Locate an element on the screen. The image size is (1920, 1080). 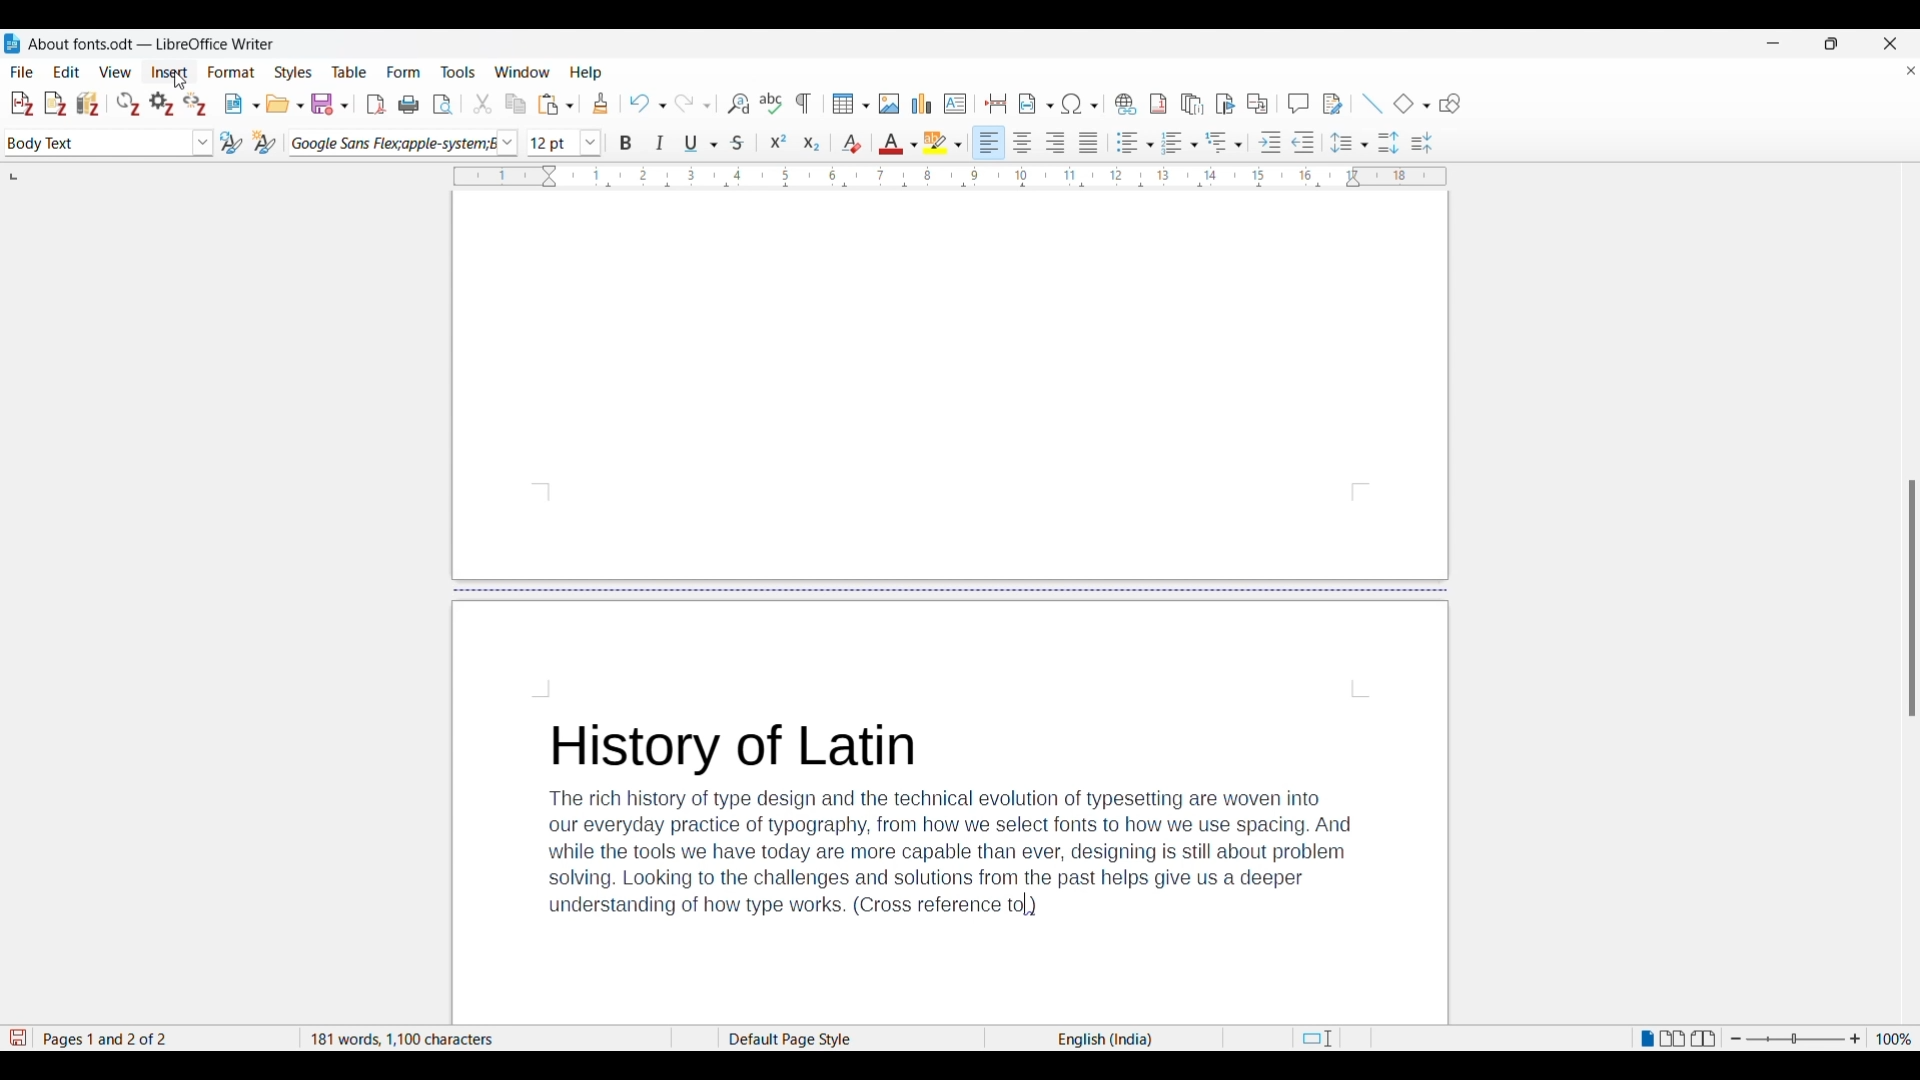
181 words, 1100 characters is located at coordinates (487, 1038).